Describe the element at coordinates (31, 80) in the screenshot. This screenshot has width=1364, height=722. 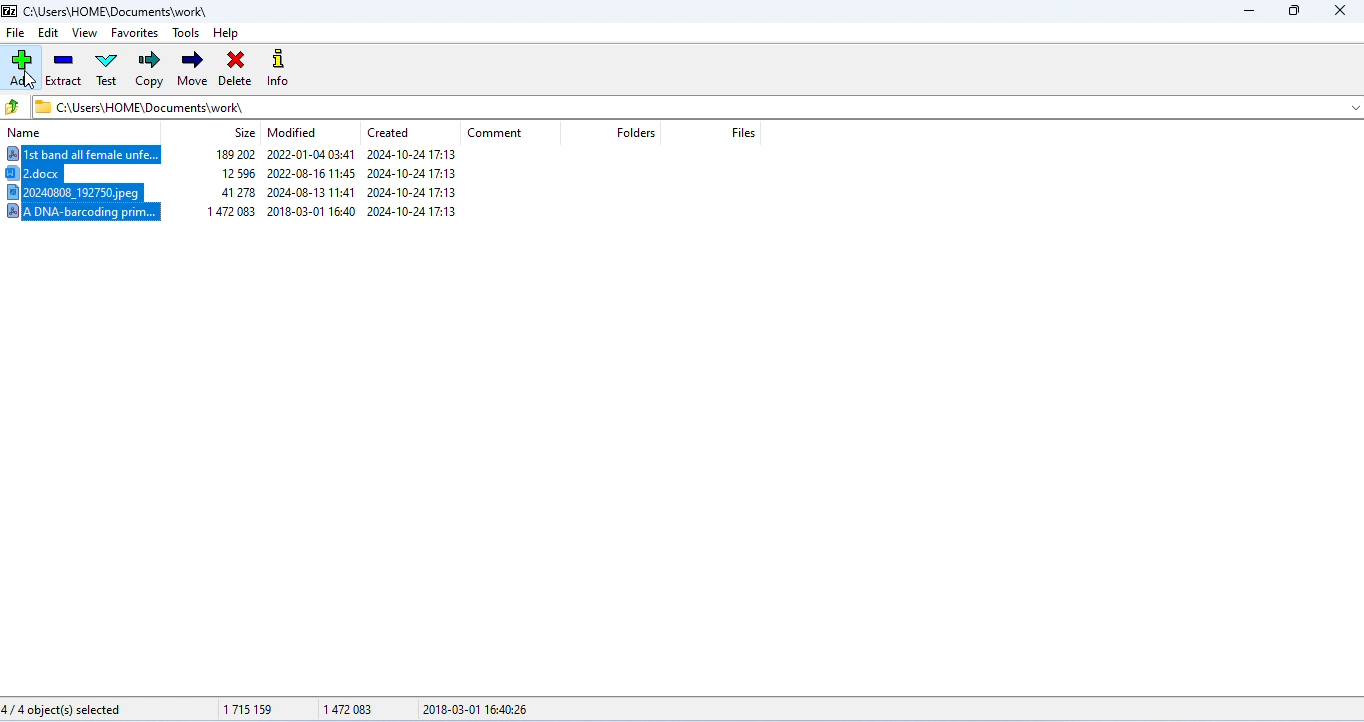
I see `cursor movement` at that location.